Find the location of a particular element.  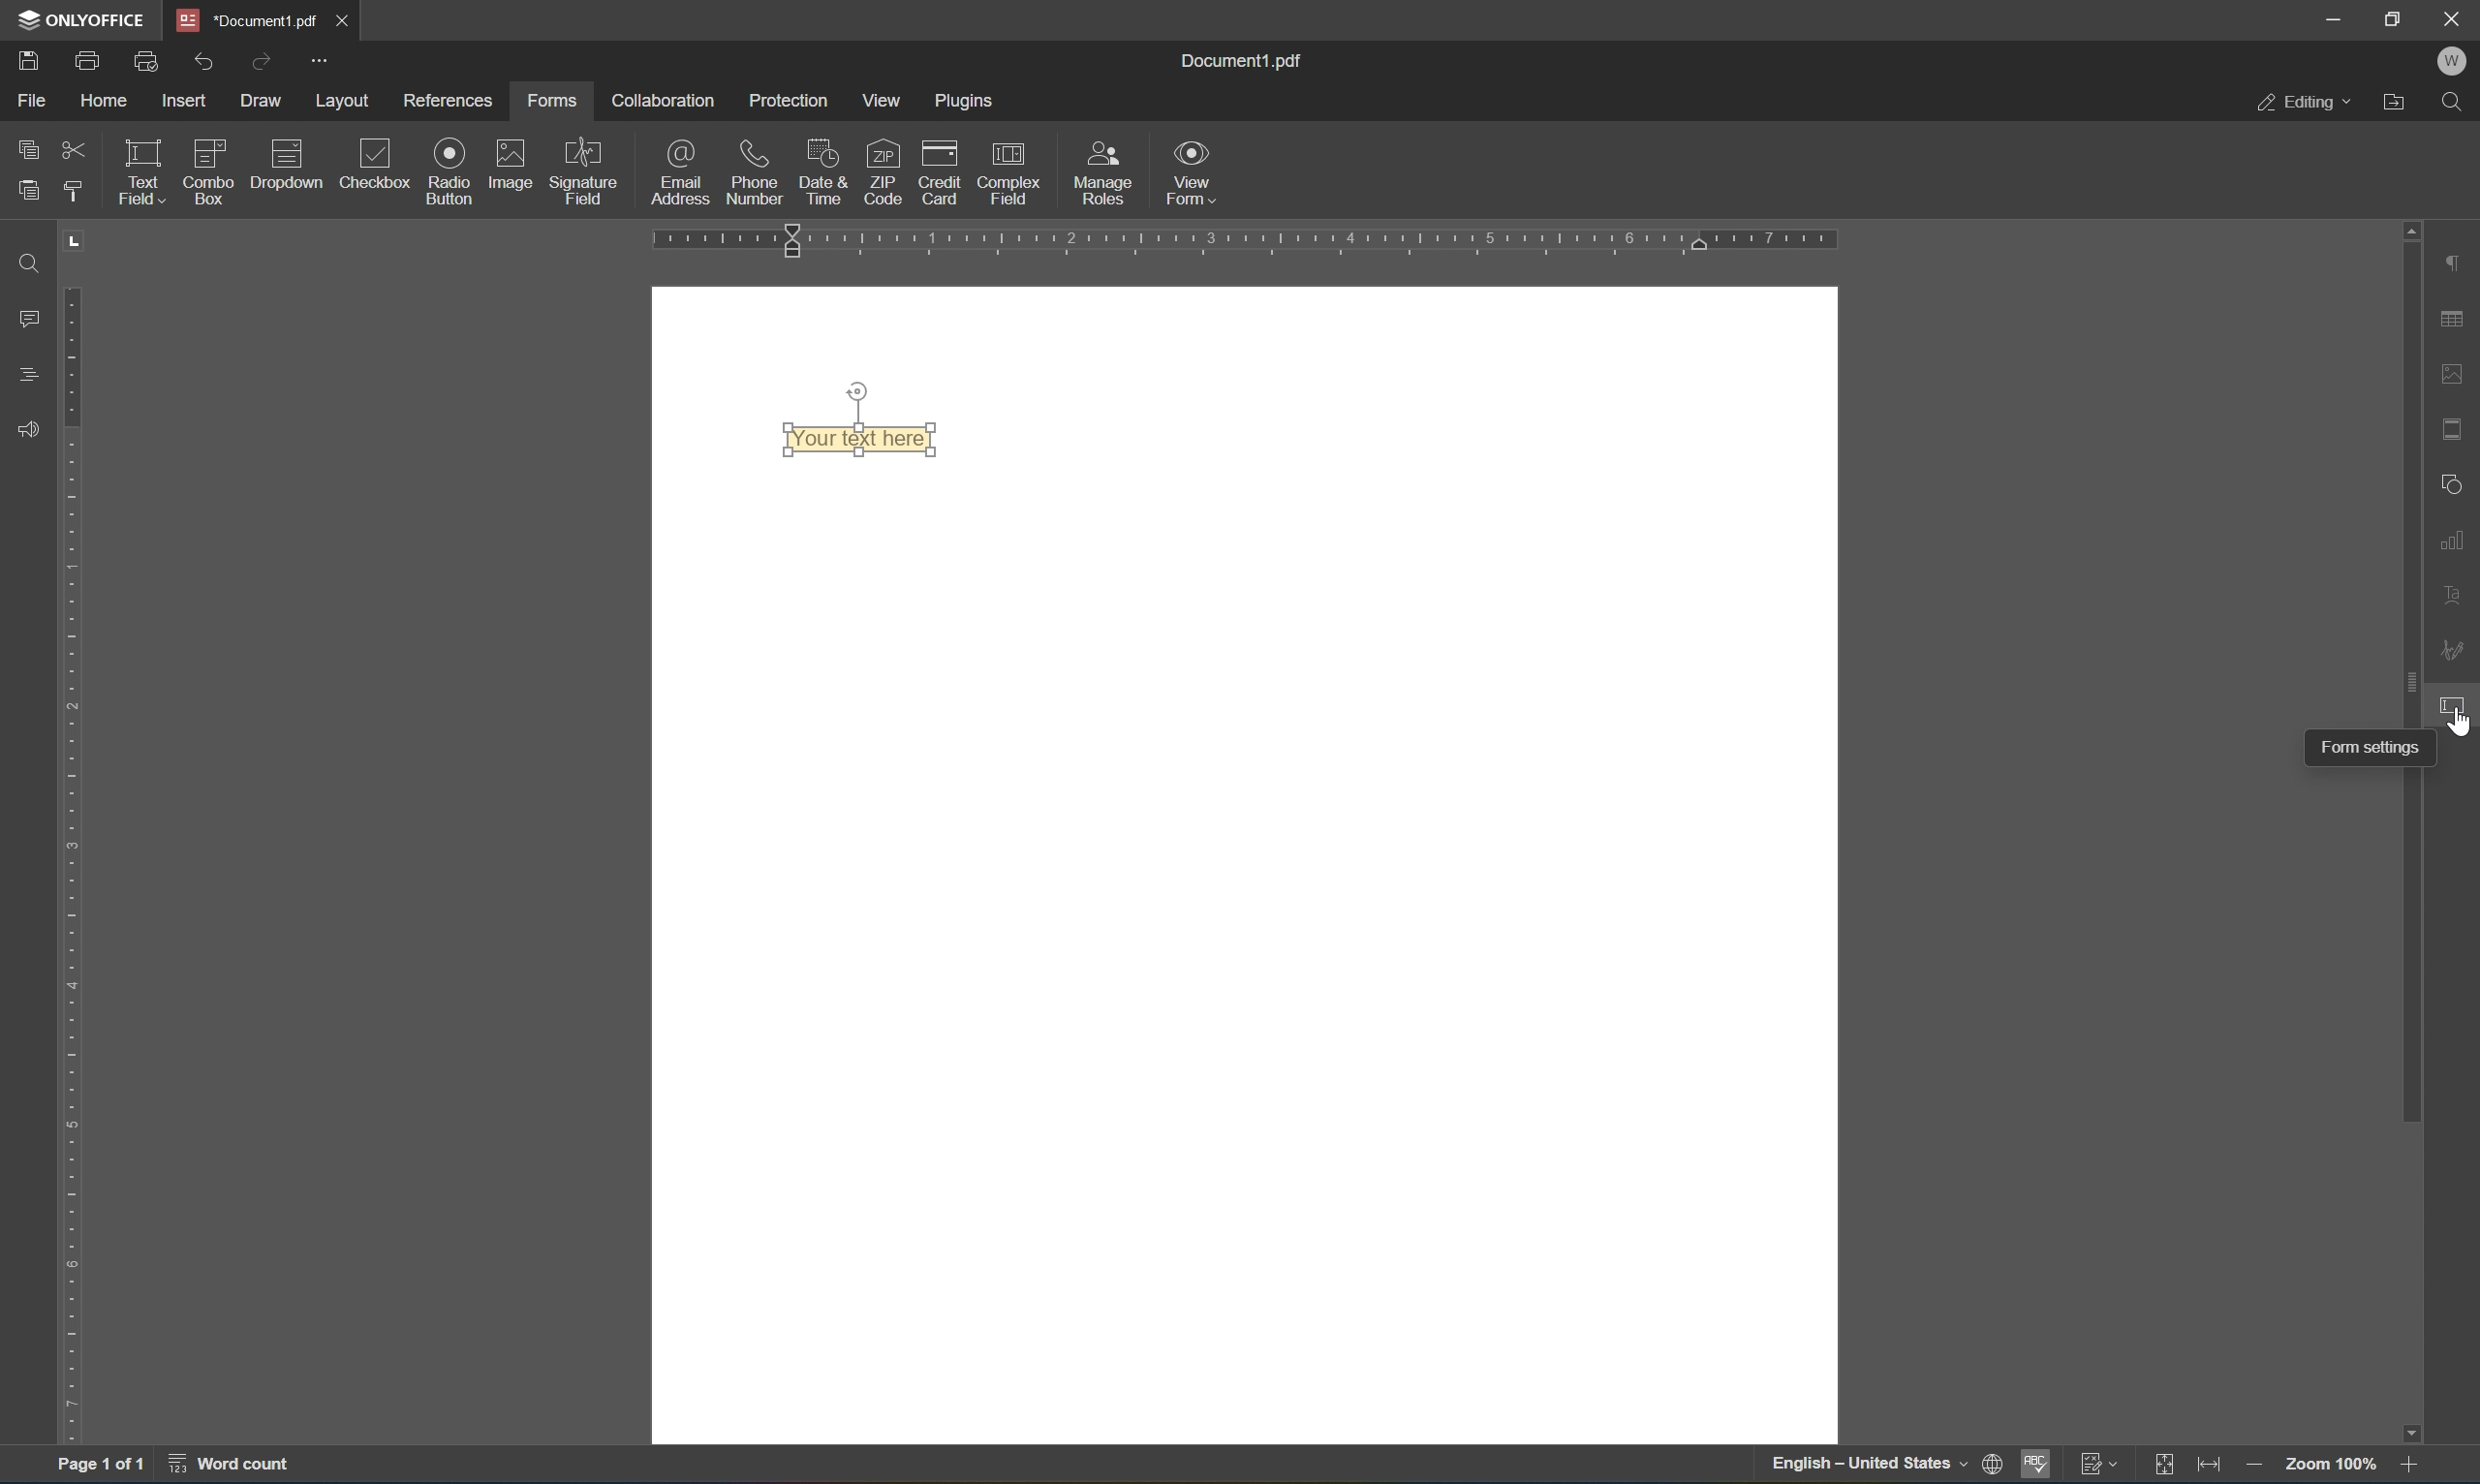

paste is located at coordinates (29, 190).